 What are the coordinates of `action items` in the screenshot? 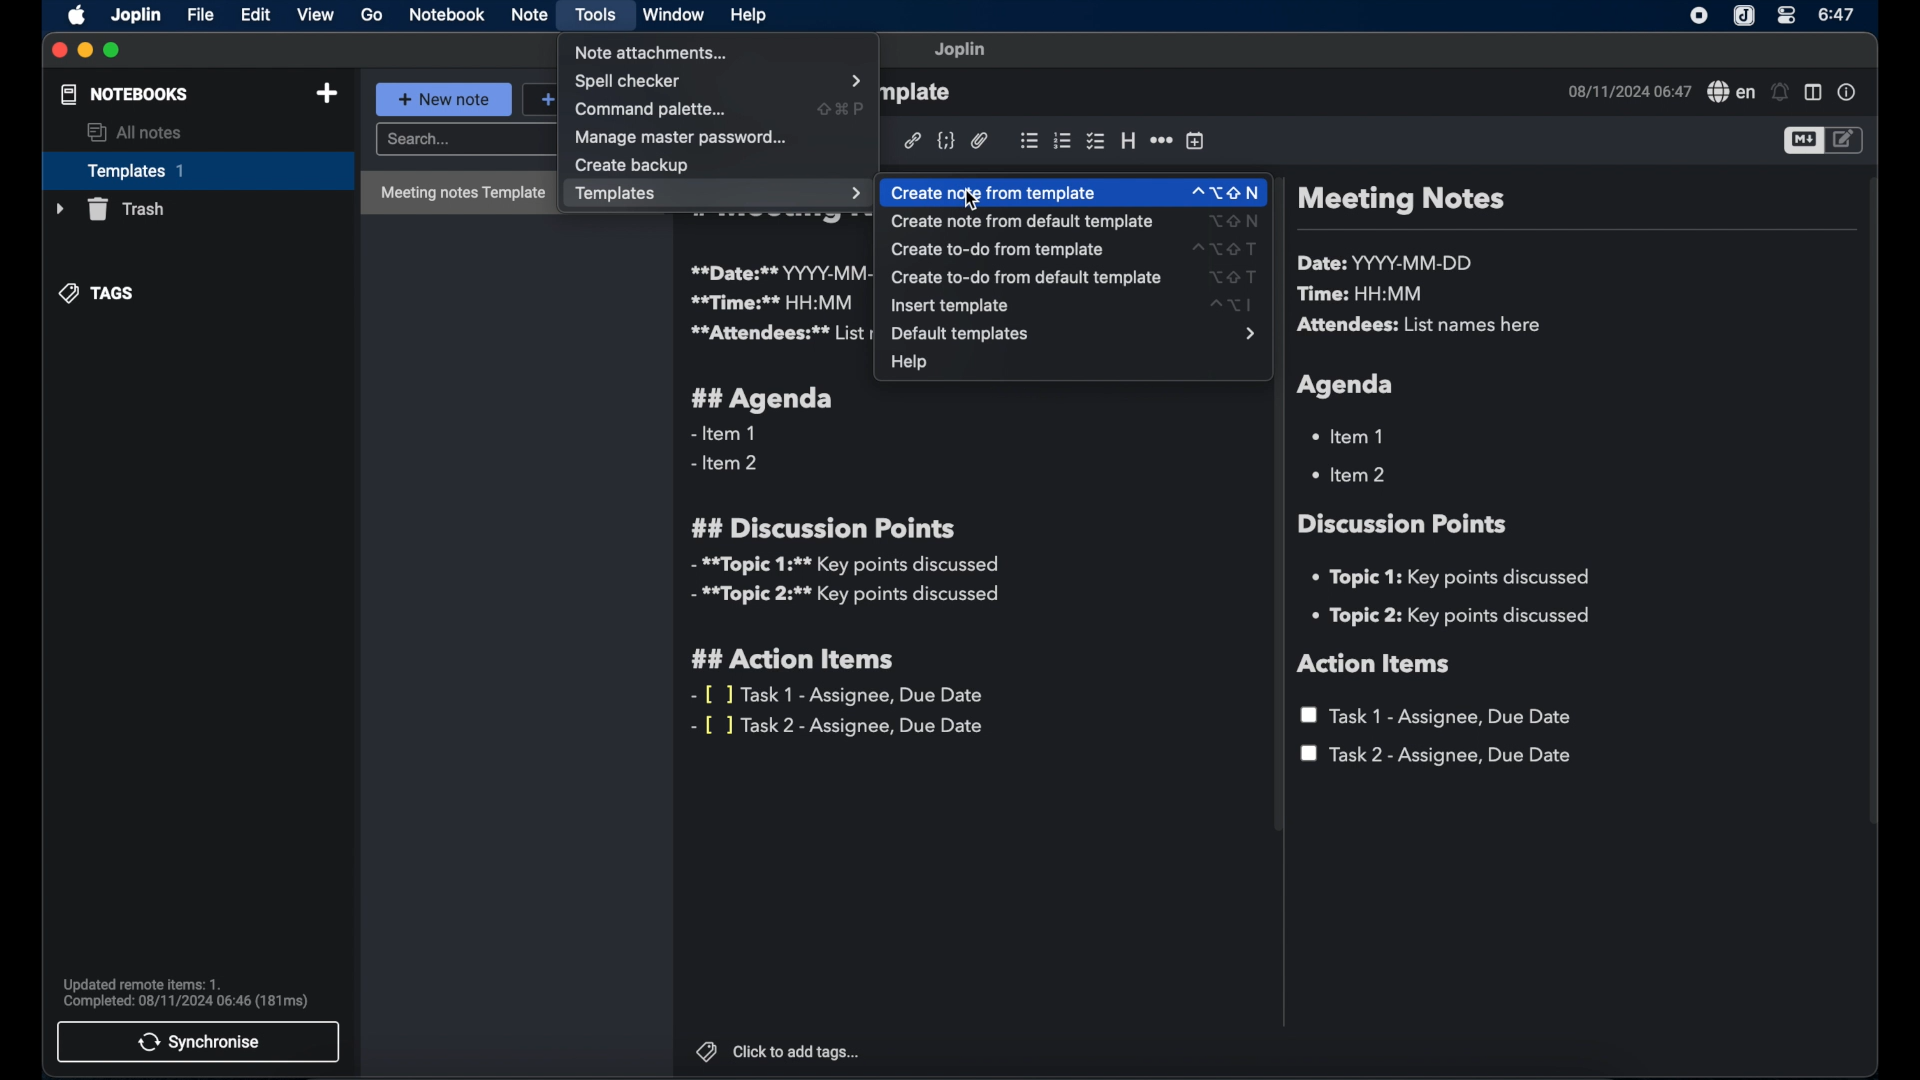 It's located at (1375, 664).